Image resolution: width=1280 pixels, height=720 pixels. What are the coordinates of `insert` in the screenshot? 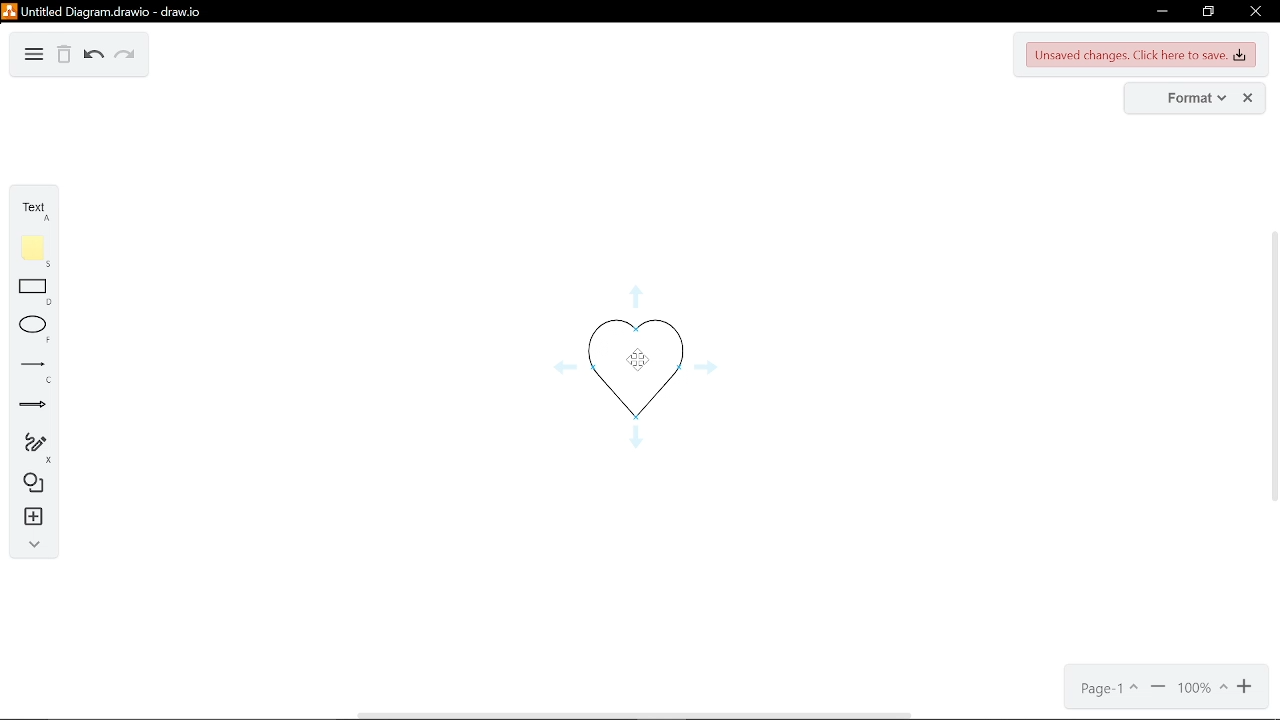 It's located at (31, 516).